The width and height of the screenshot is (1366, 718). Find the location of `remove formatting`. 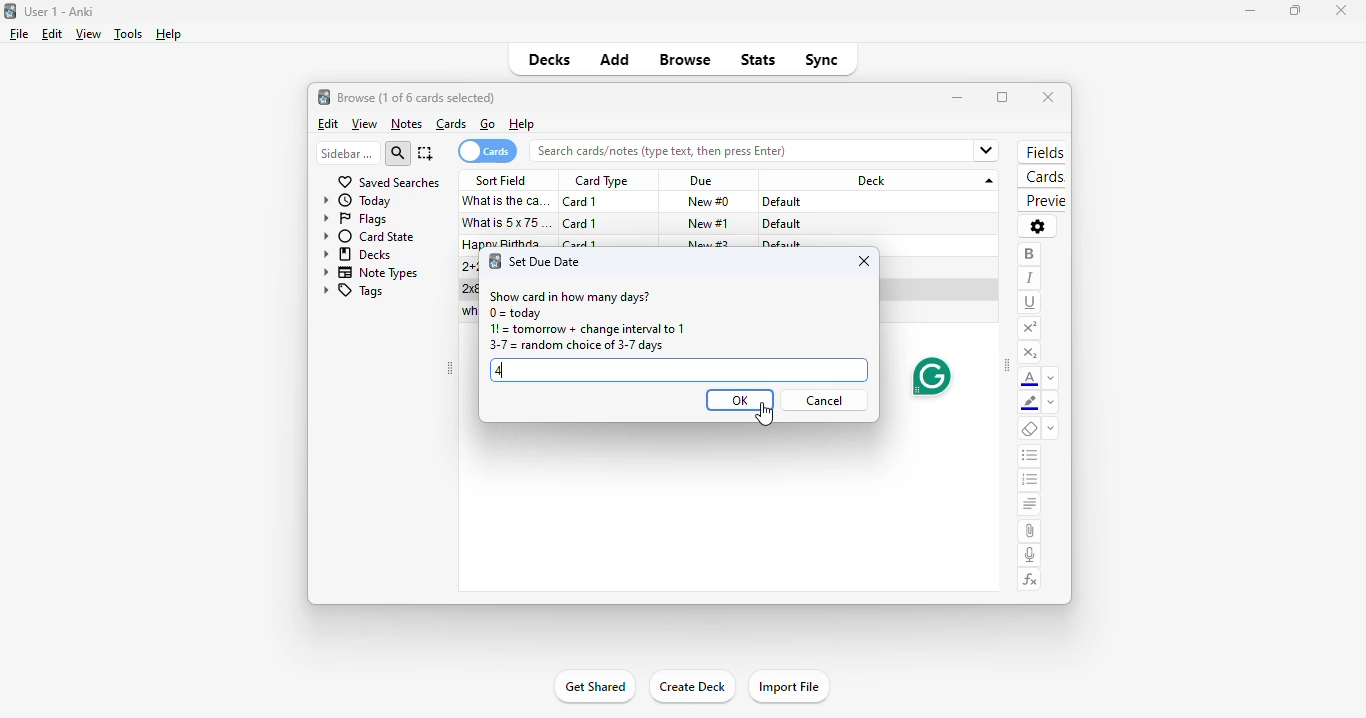

remove formatting is located at coordinates (1030, 430).